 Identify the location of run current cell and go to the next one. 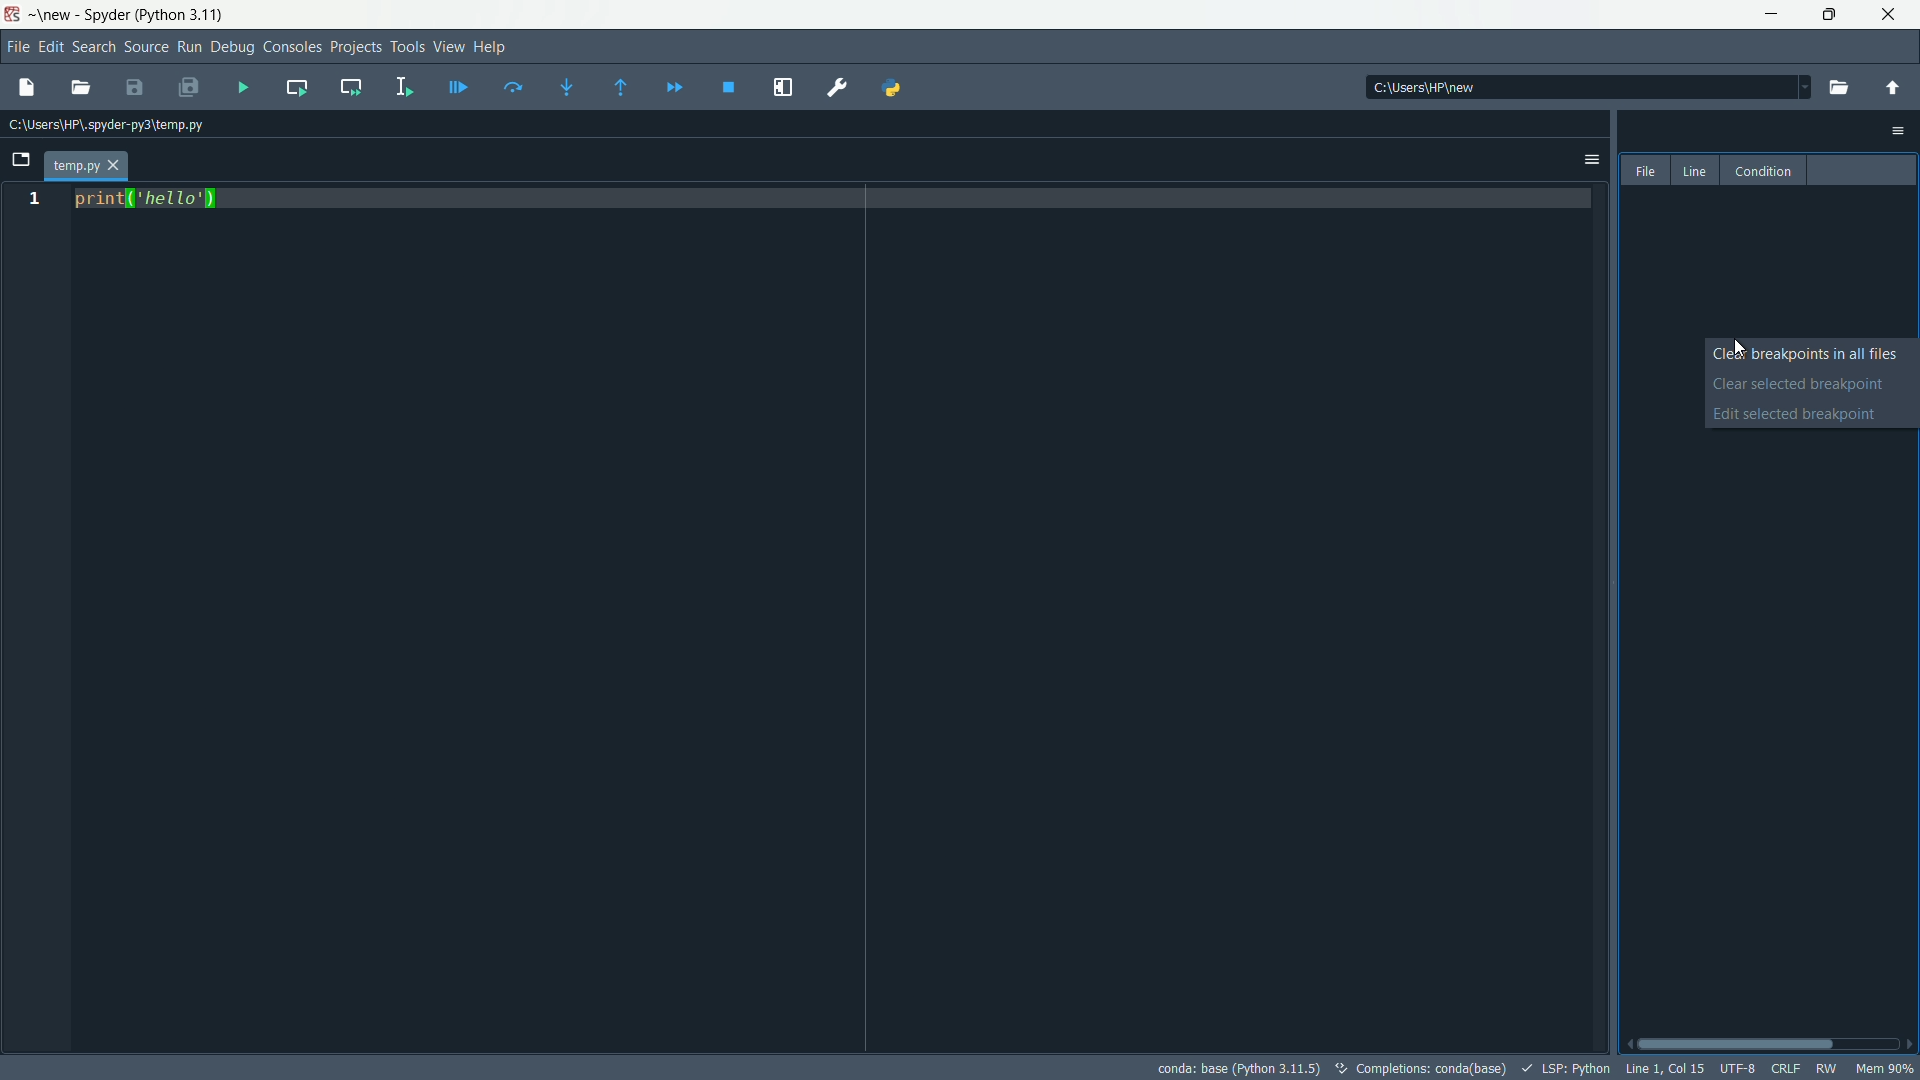
(349, 85).